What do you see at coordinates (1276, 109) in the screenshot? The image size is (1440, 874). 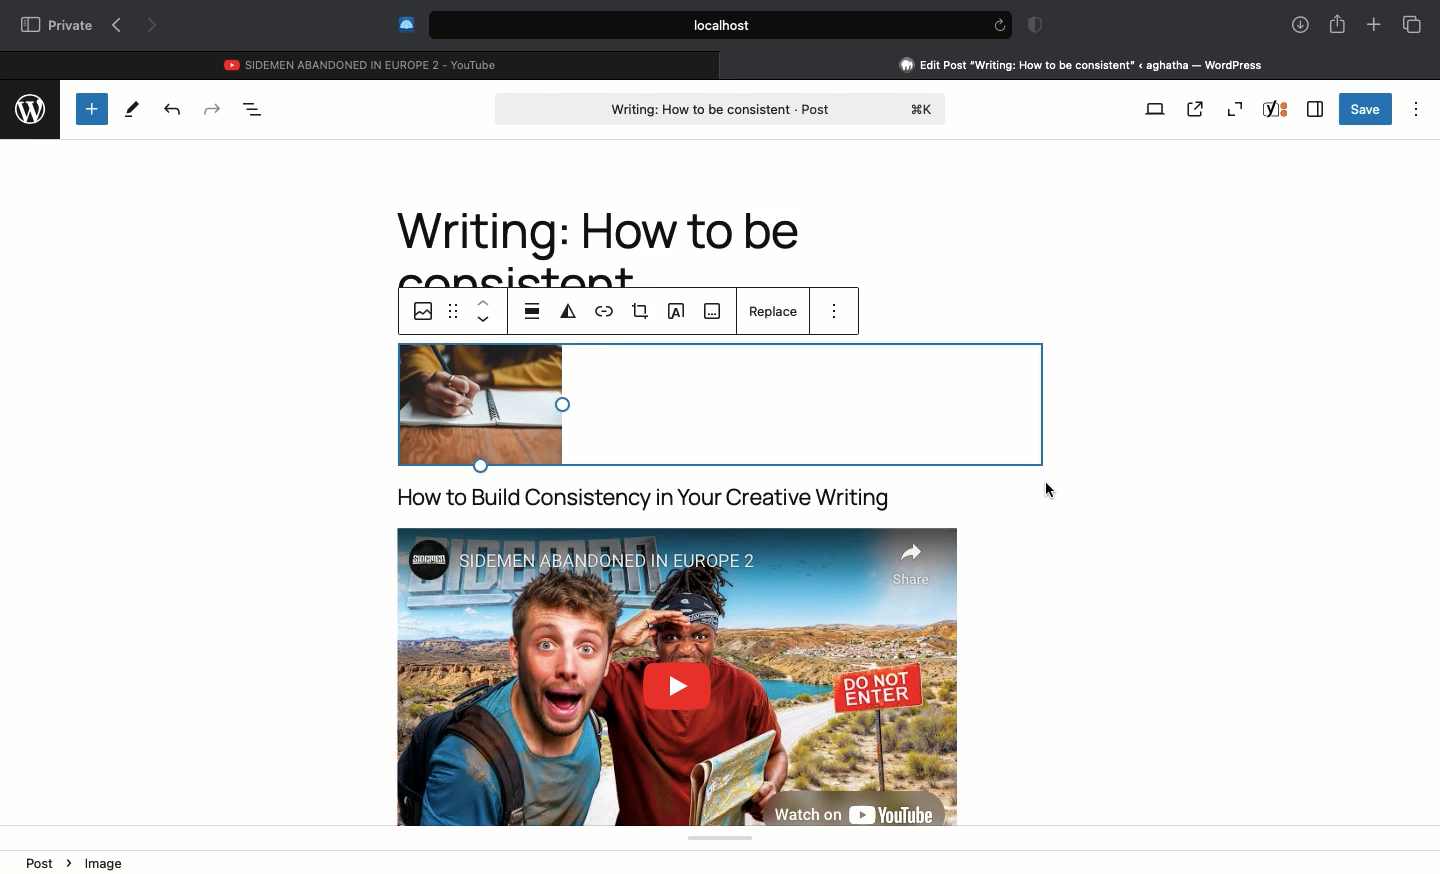 I see `Yoast` at bounding box center [1276, 109].